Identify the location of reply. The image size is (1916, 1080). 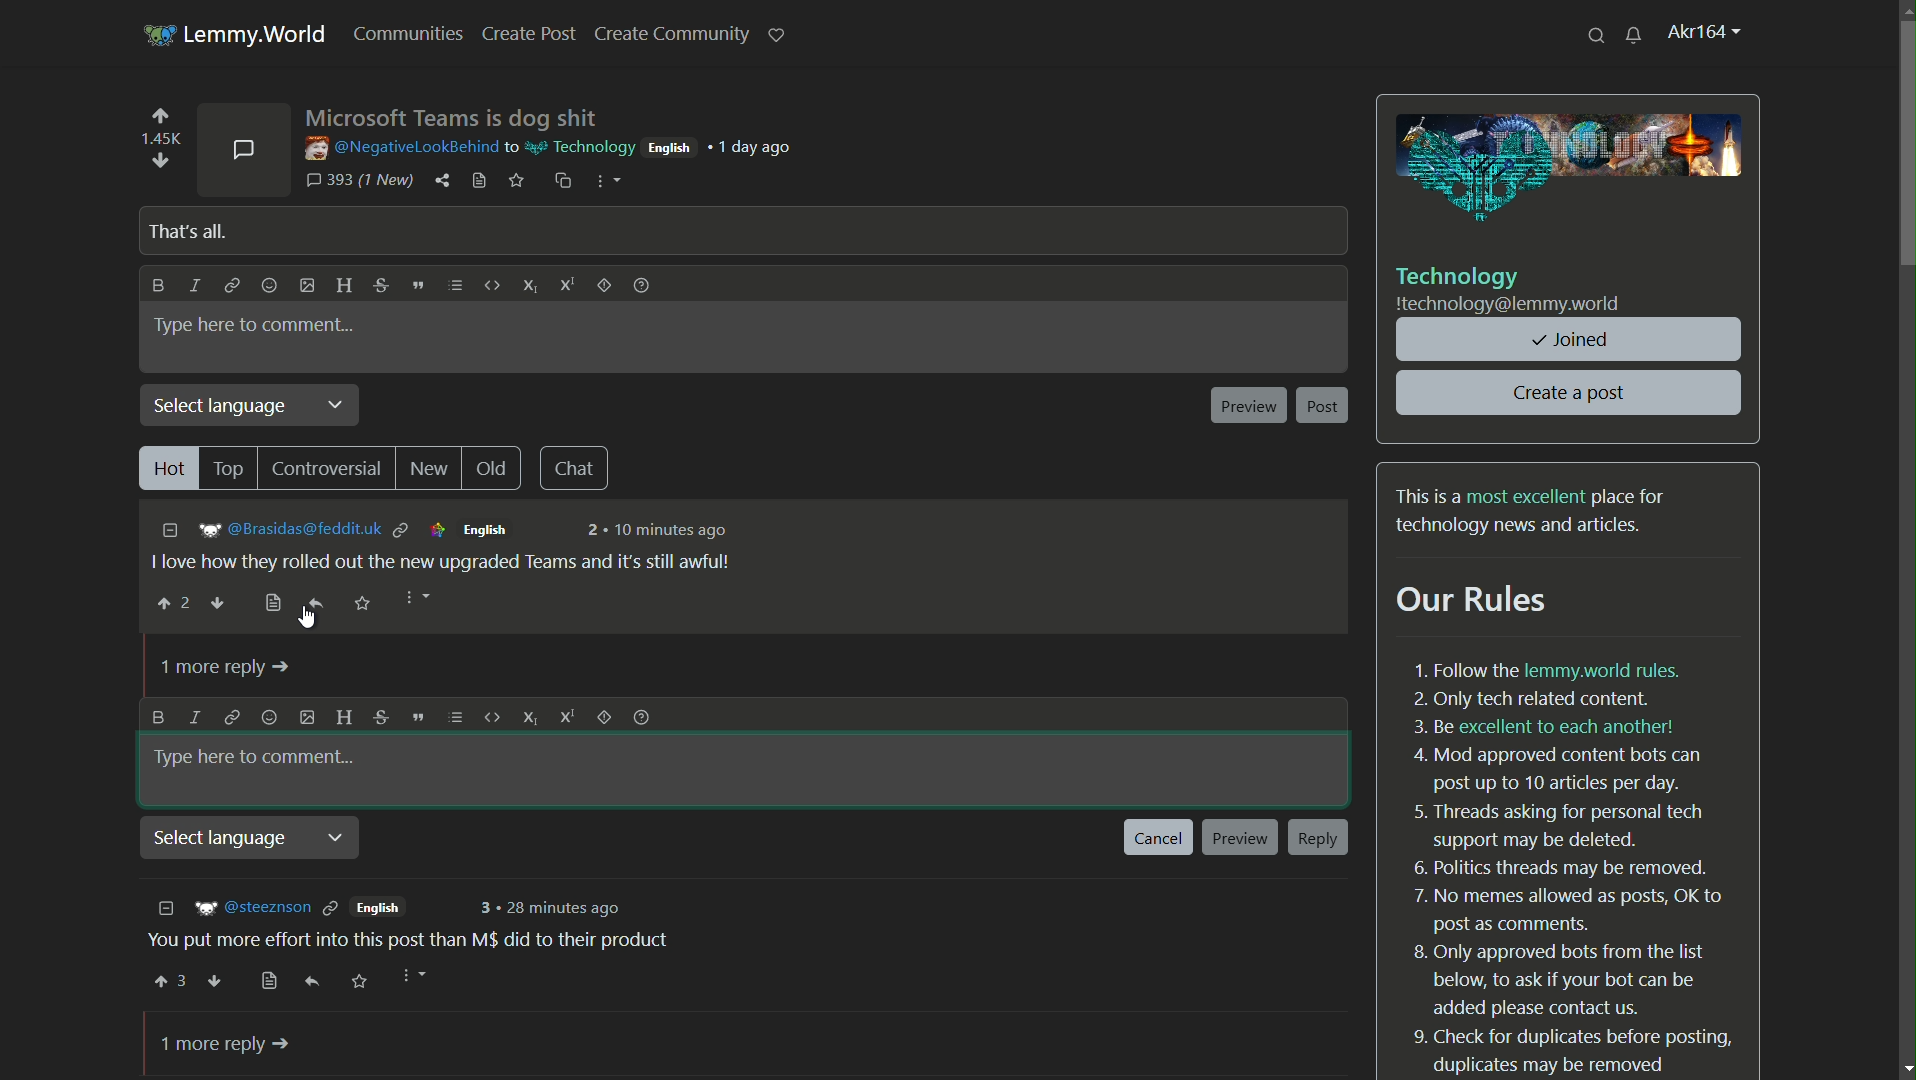
(316, 602).